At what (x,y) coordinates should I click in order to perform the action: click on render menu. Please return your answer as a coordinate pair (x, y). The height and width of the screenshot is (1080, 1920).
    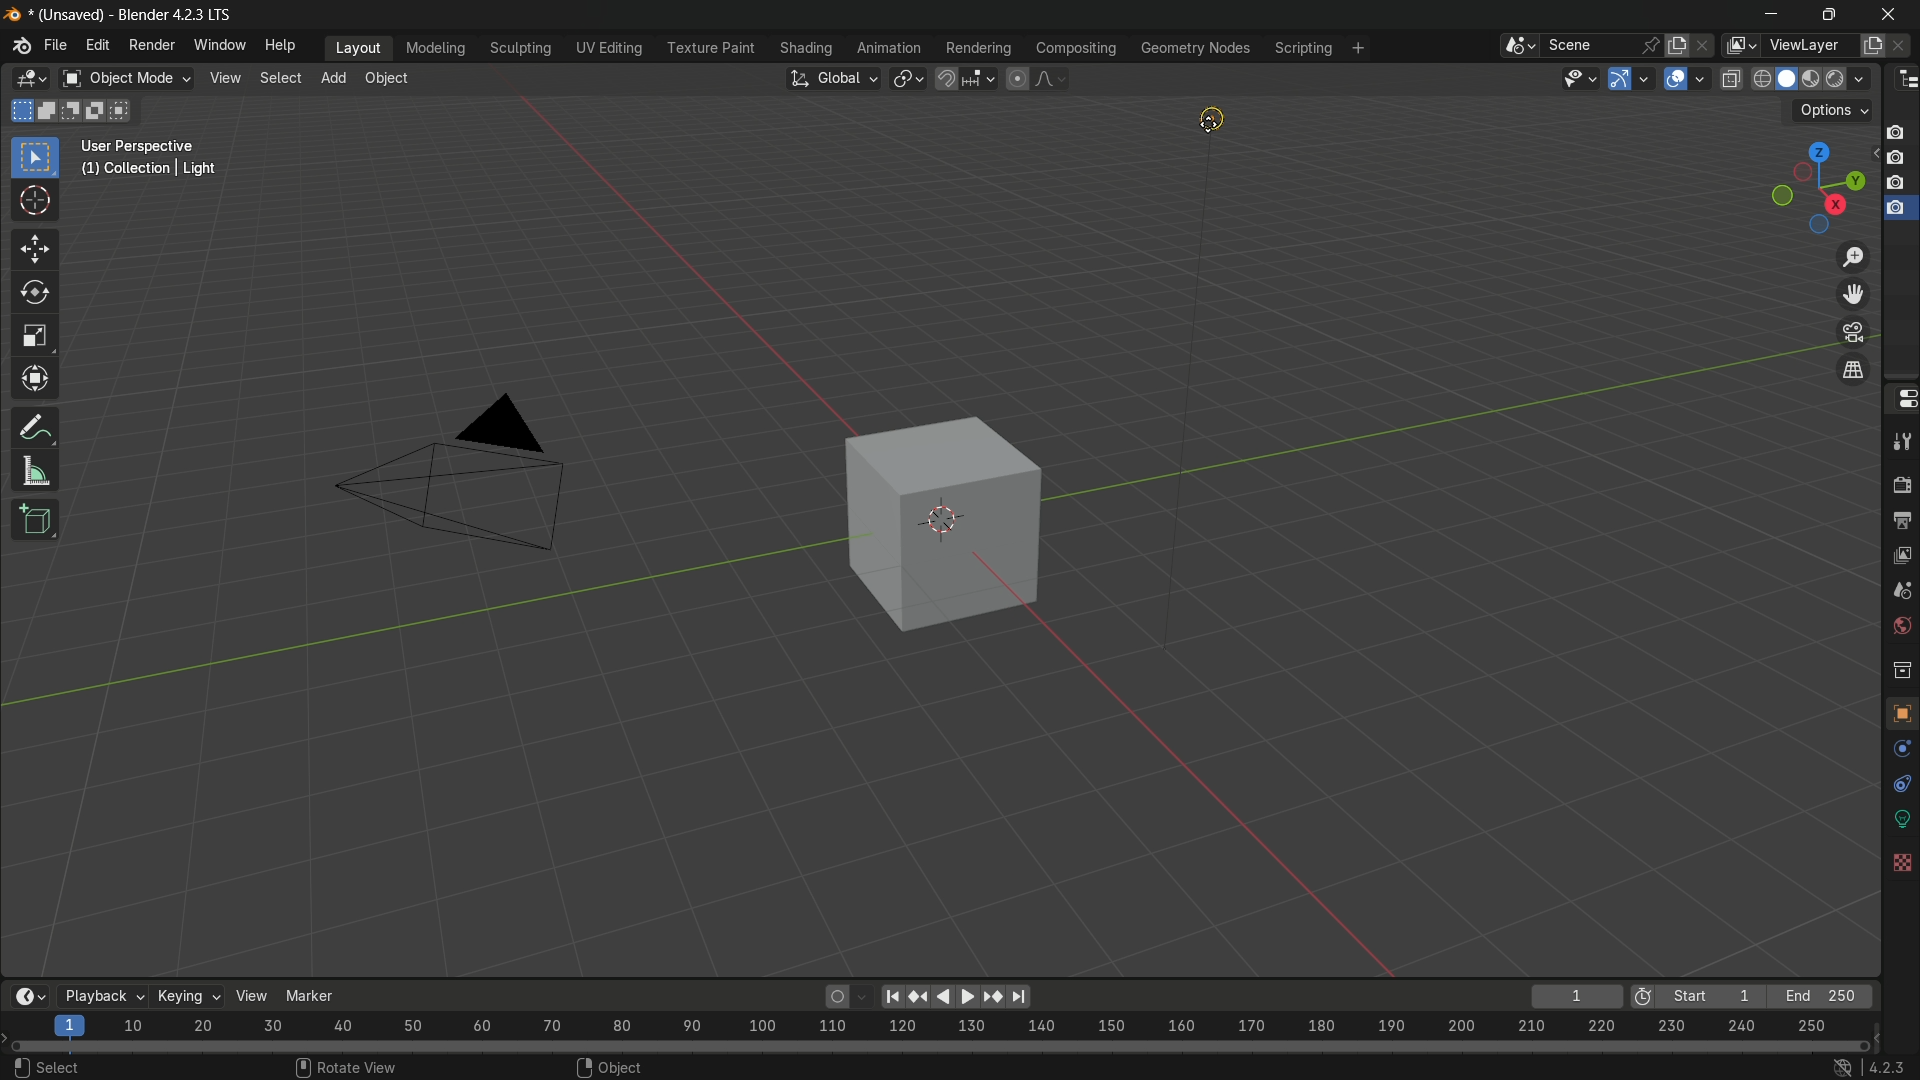
    Looking at the image, I should click on (153, 45).